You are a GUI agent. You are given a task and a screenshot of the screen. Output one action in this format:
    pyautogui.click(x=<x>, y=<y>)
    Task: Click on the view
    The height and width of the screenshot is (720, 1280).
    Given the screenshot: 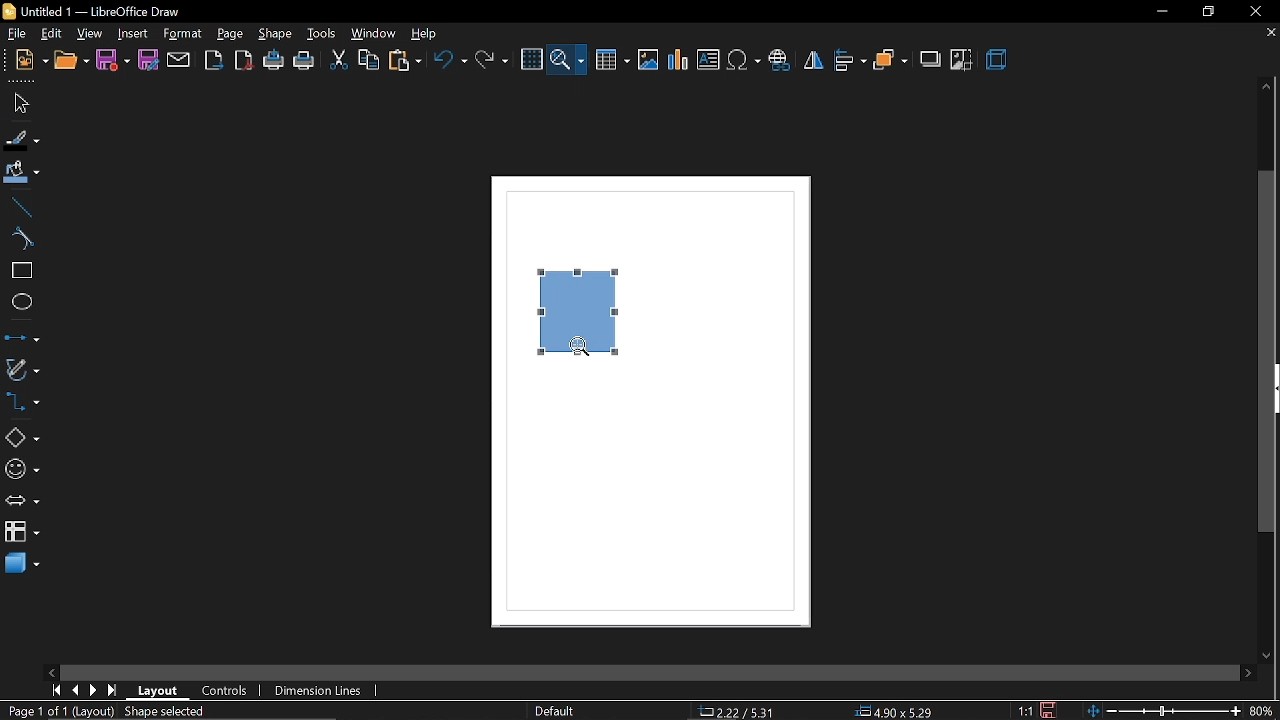 What is the action you would take?
    pyautogui.click(x=51, y=32)
    